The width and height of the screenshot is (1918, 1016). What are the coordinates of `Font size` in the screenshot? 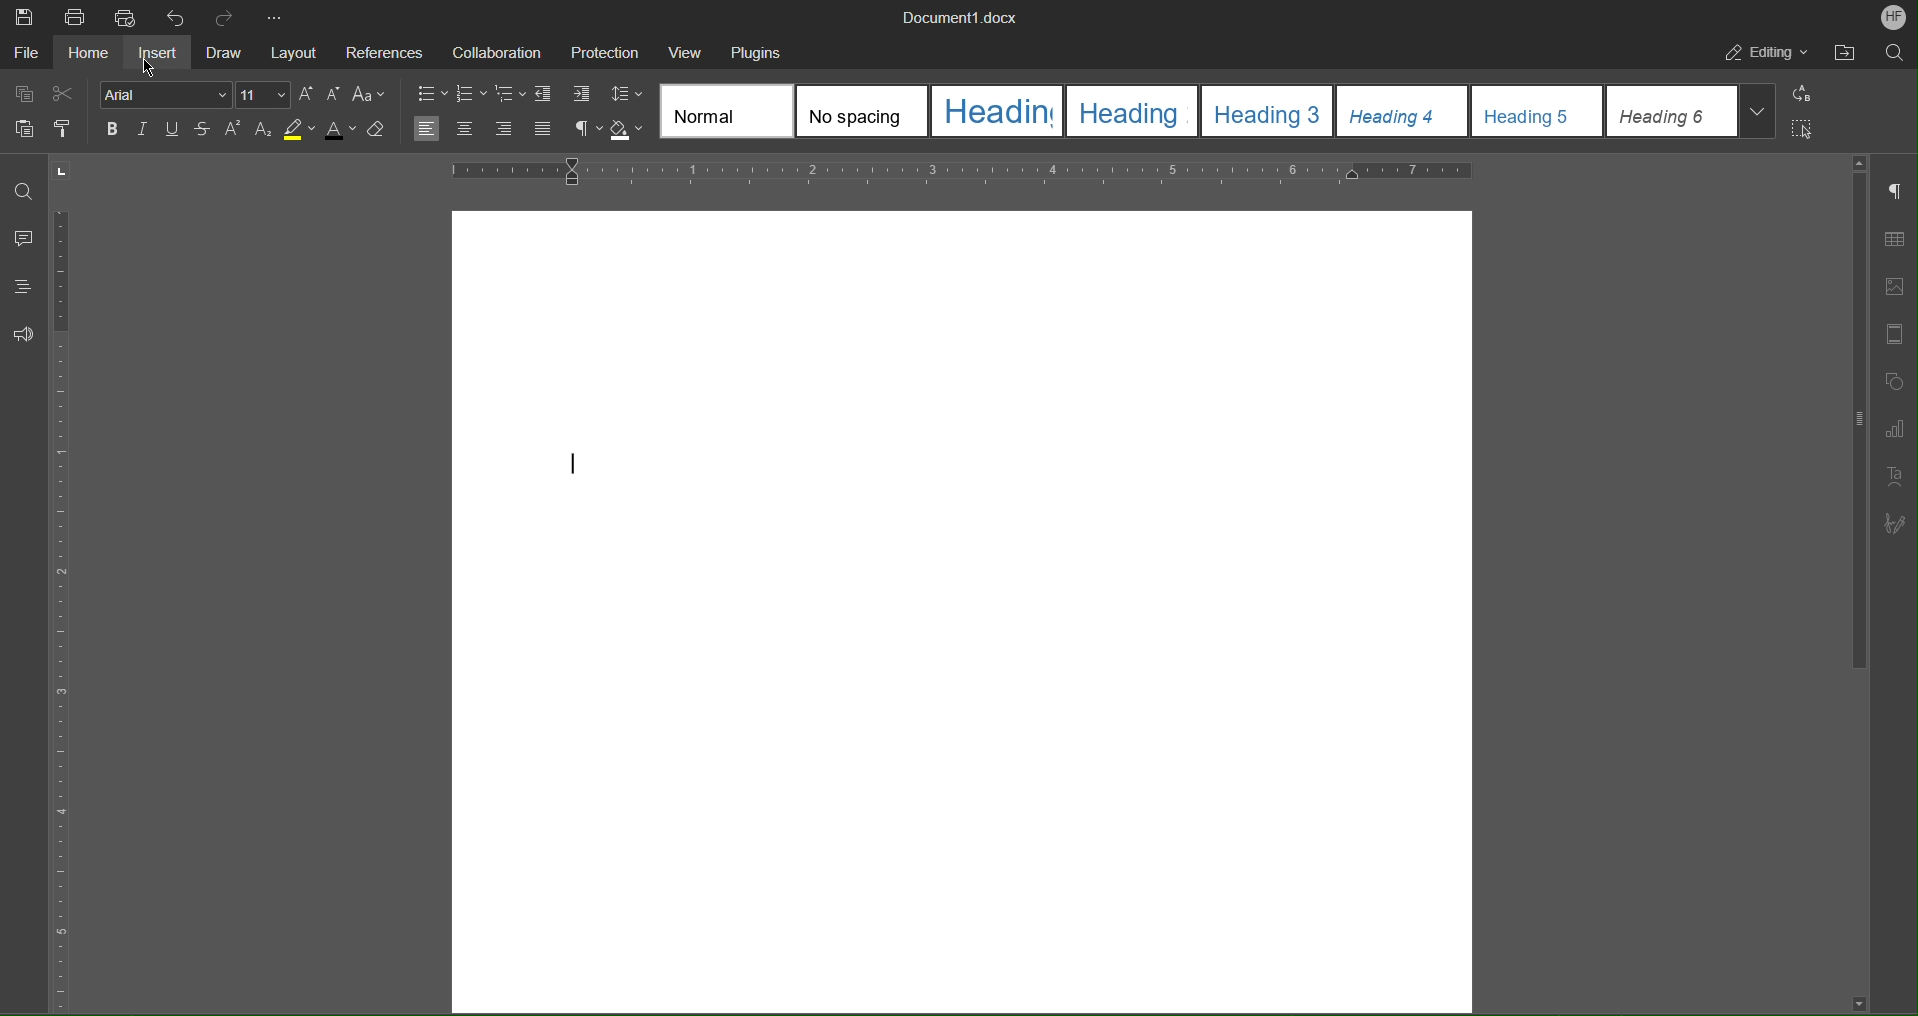 It's located at (263, 95).